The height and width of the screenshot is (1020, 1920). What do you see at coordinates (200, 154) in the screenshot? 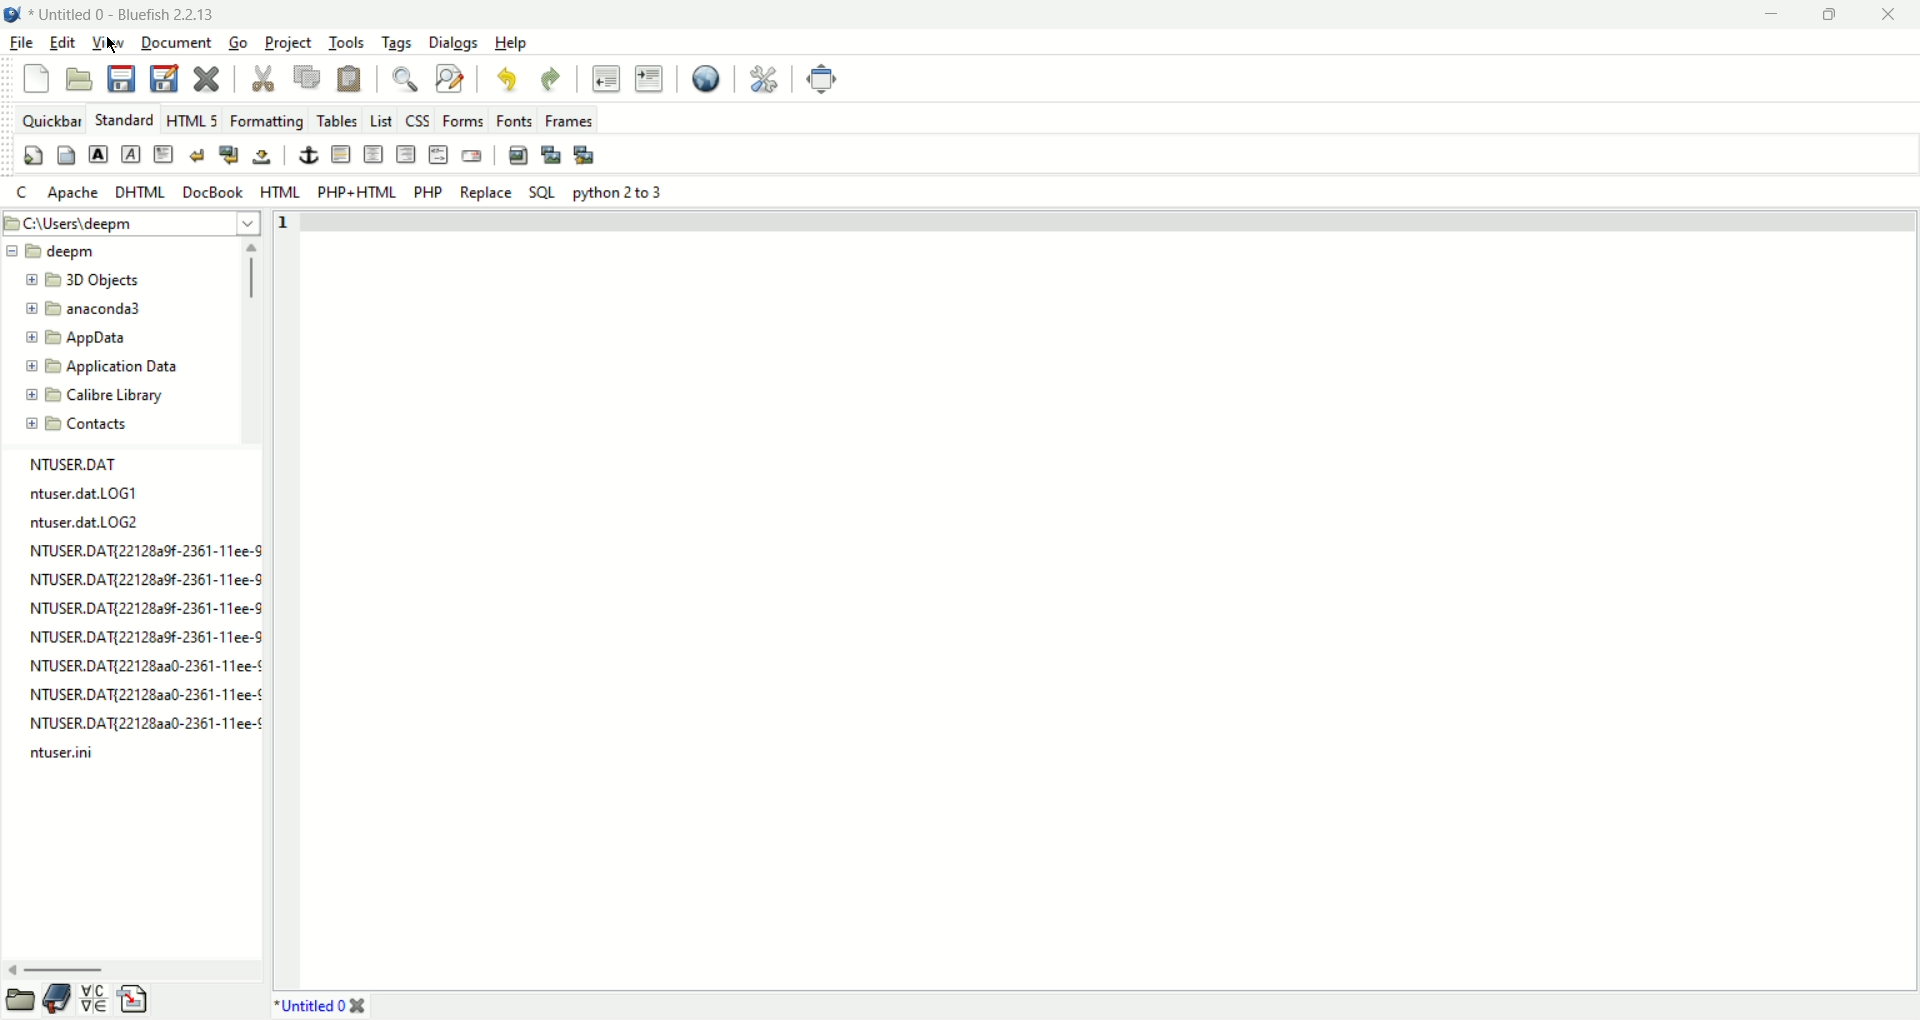
I see `break` at bounding box center [200, 154].